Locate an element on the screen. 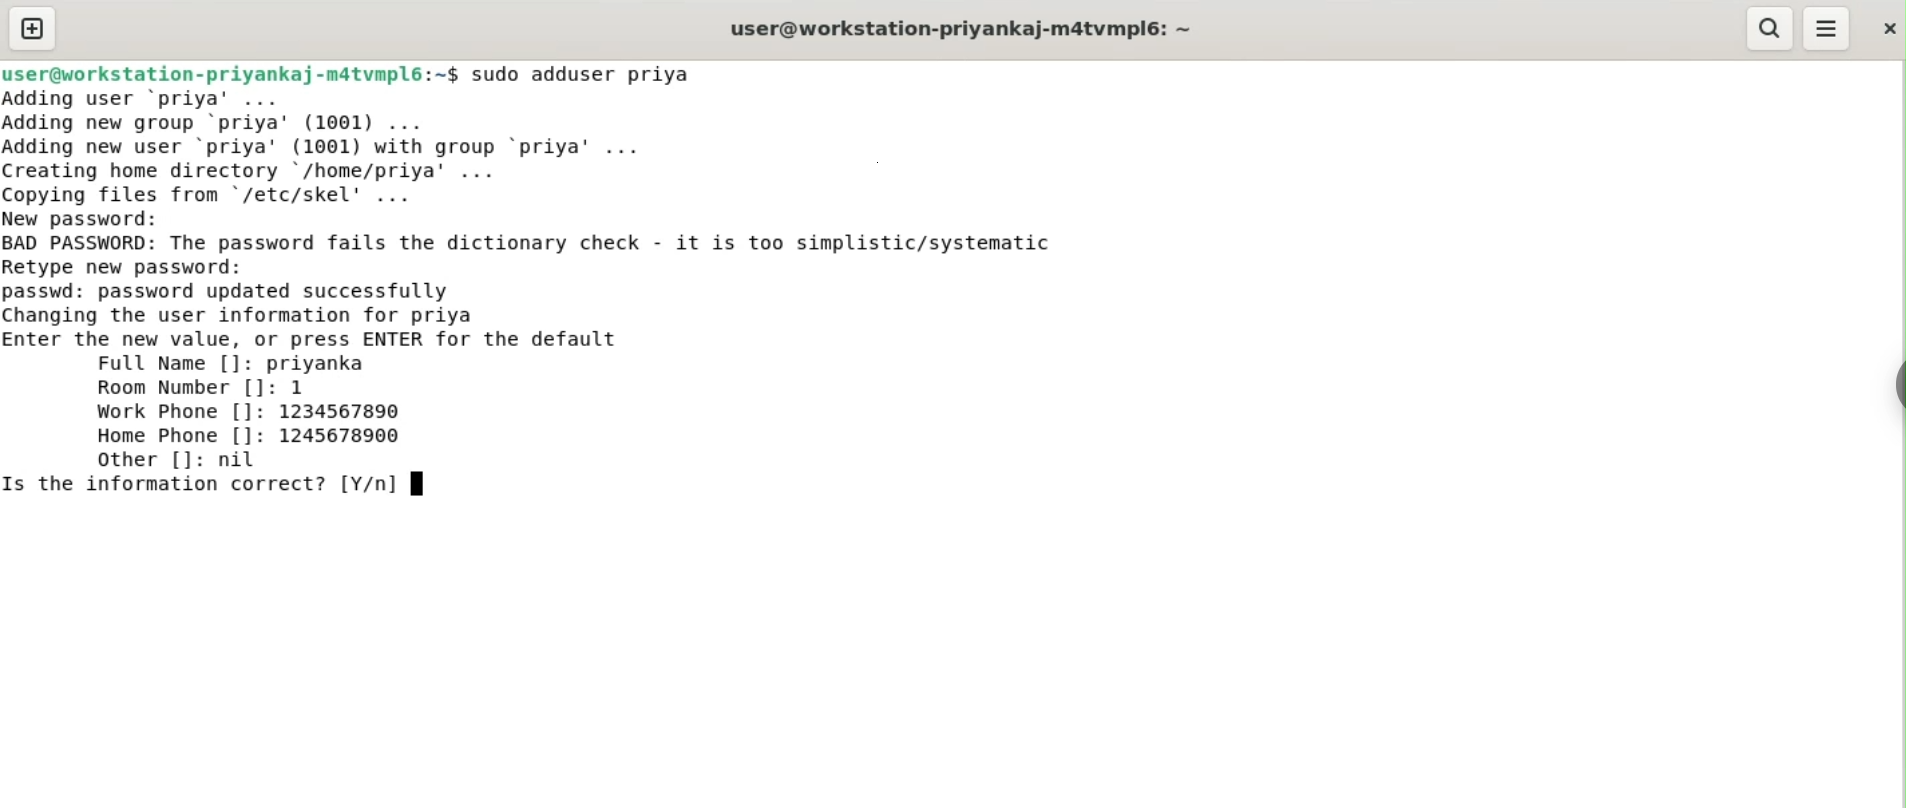  passwd: password updated successfully    changing the user information for priya  enter the new value, or press ENTER for default value is located at coordinates (358, 312).